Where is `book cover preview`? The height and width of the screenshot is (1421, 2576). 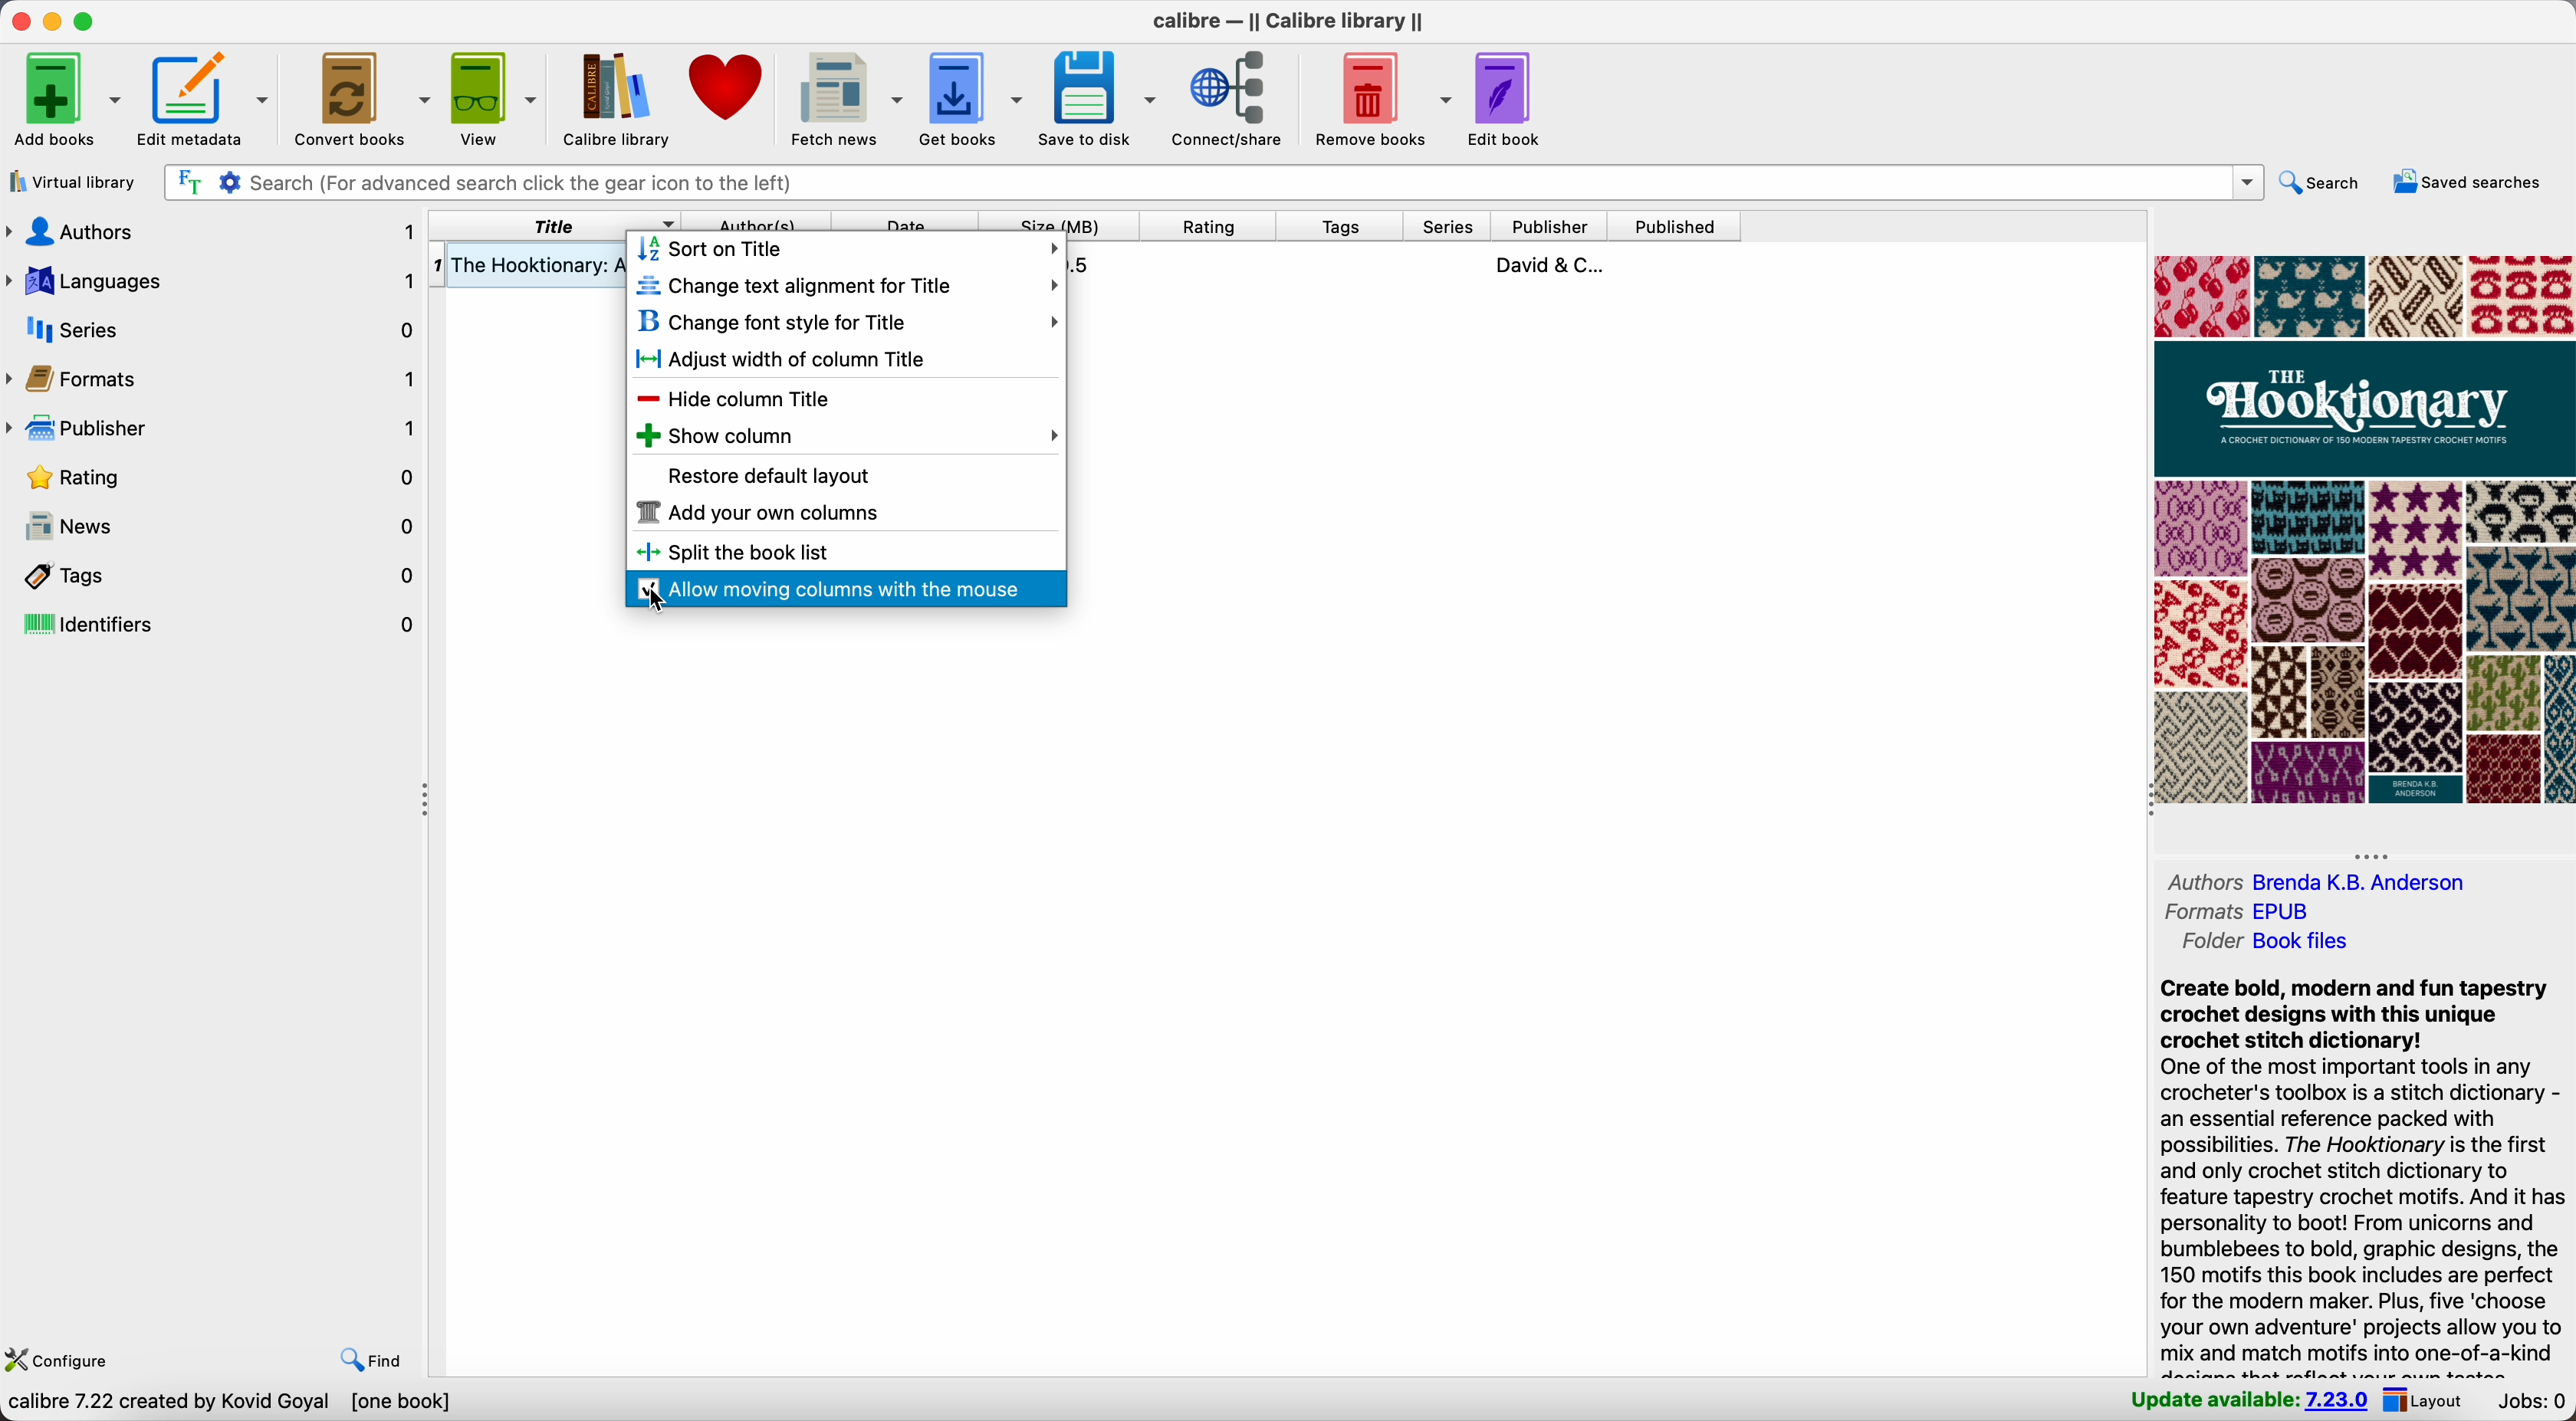 book cover preview is located at coordinates (2364, 529).